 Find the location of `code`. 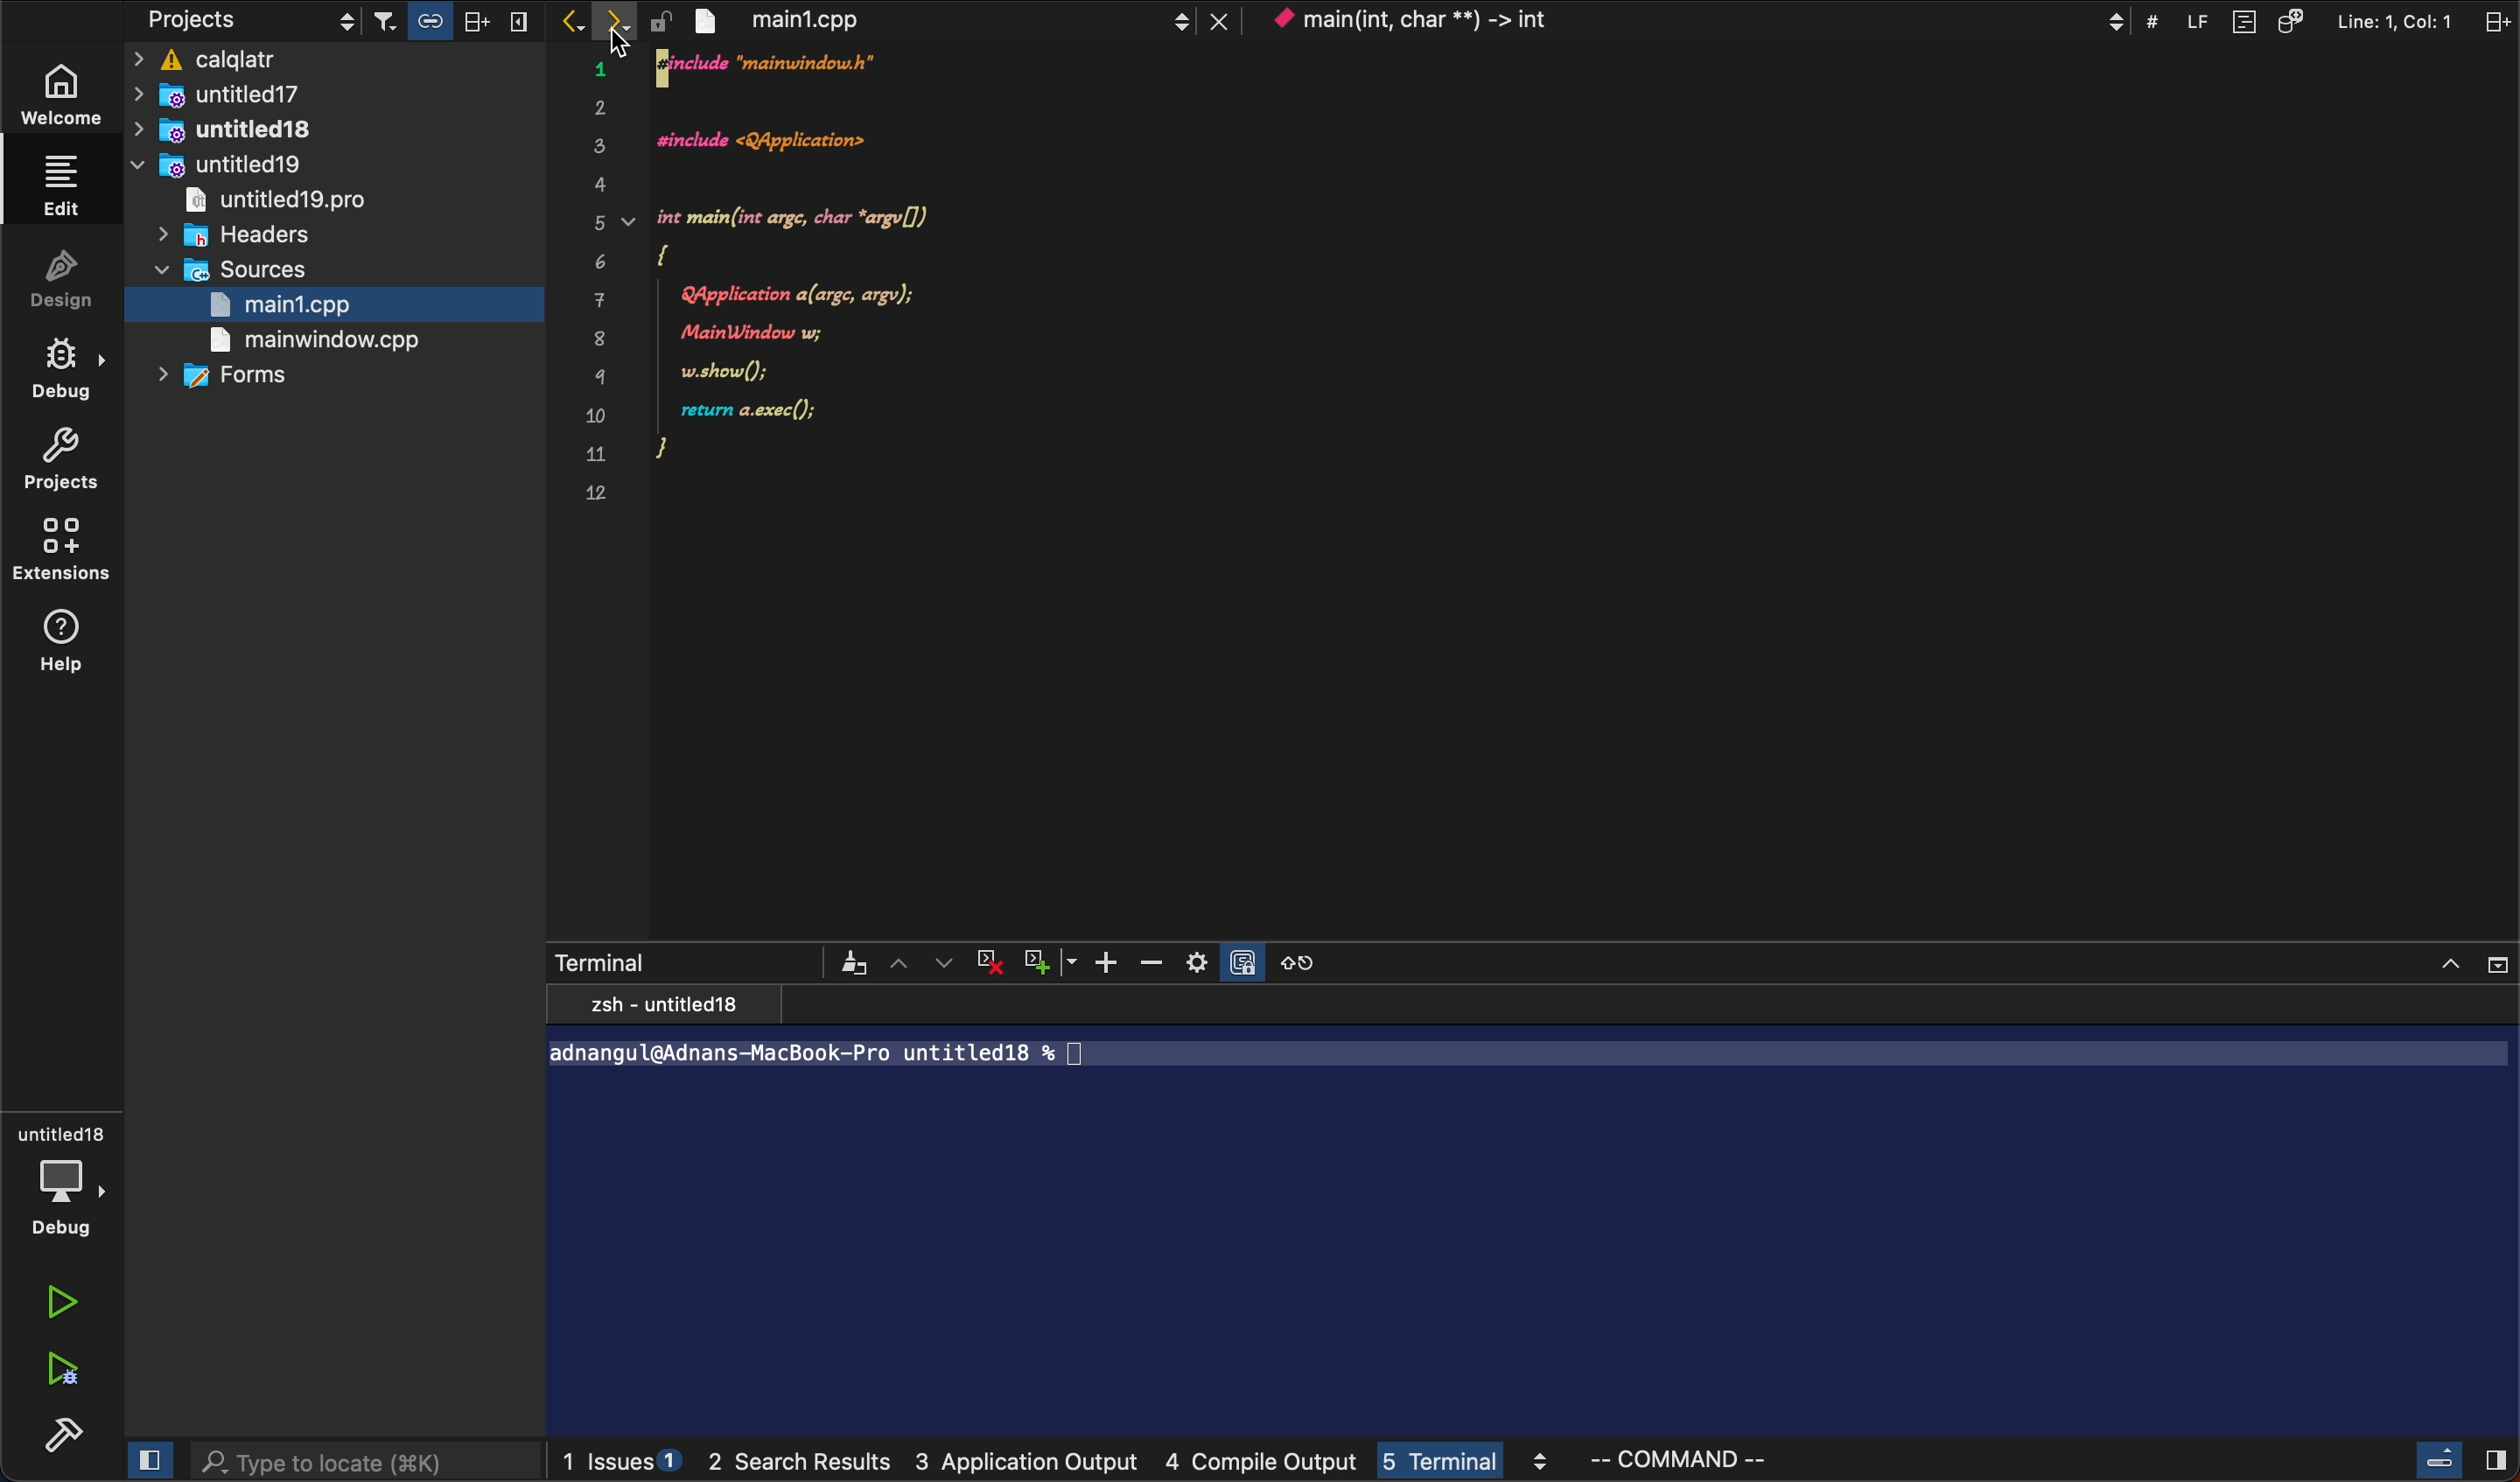

code is located at coordinates (790, 290).